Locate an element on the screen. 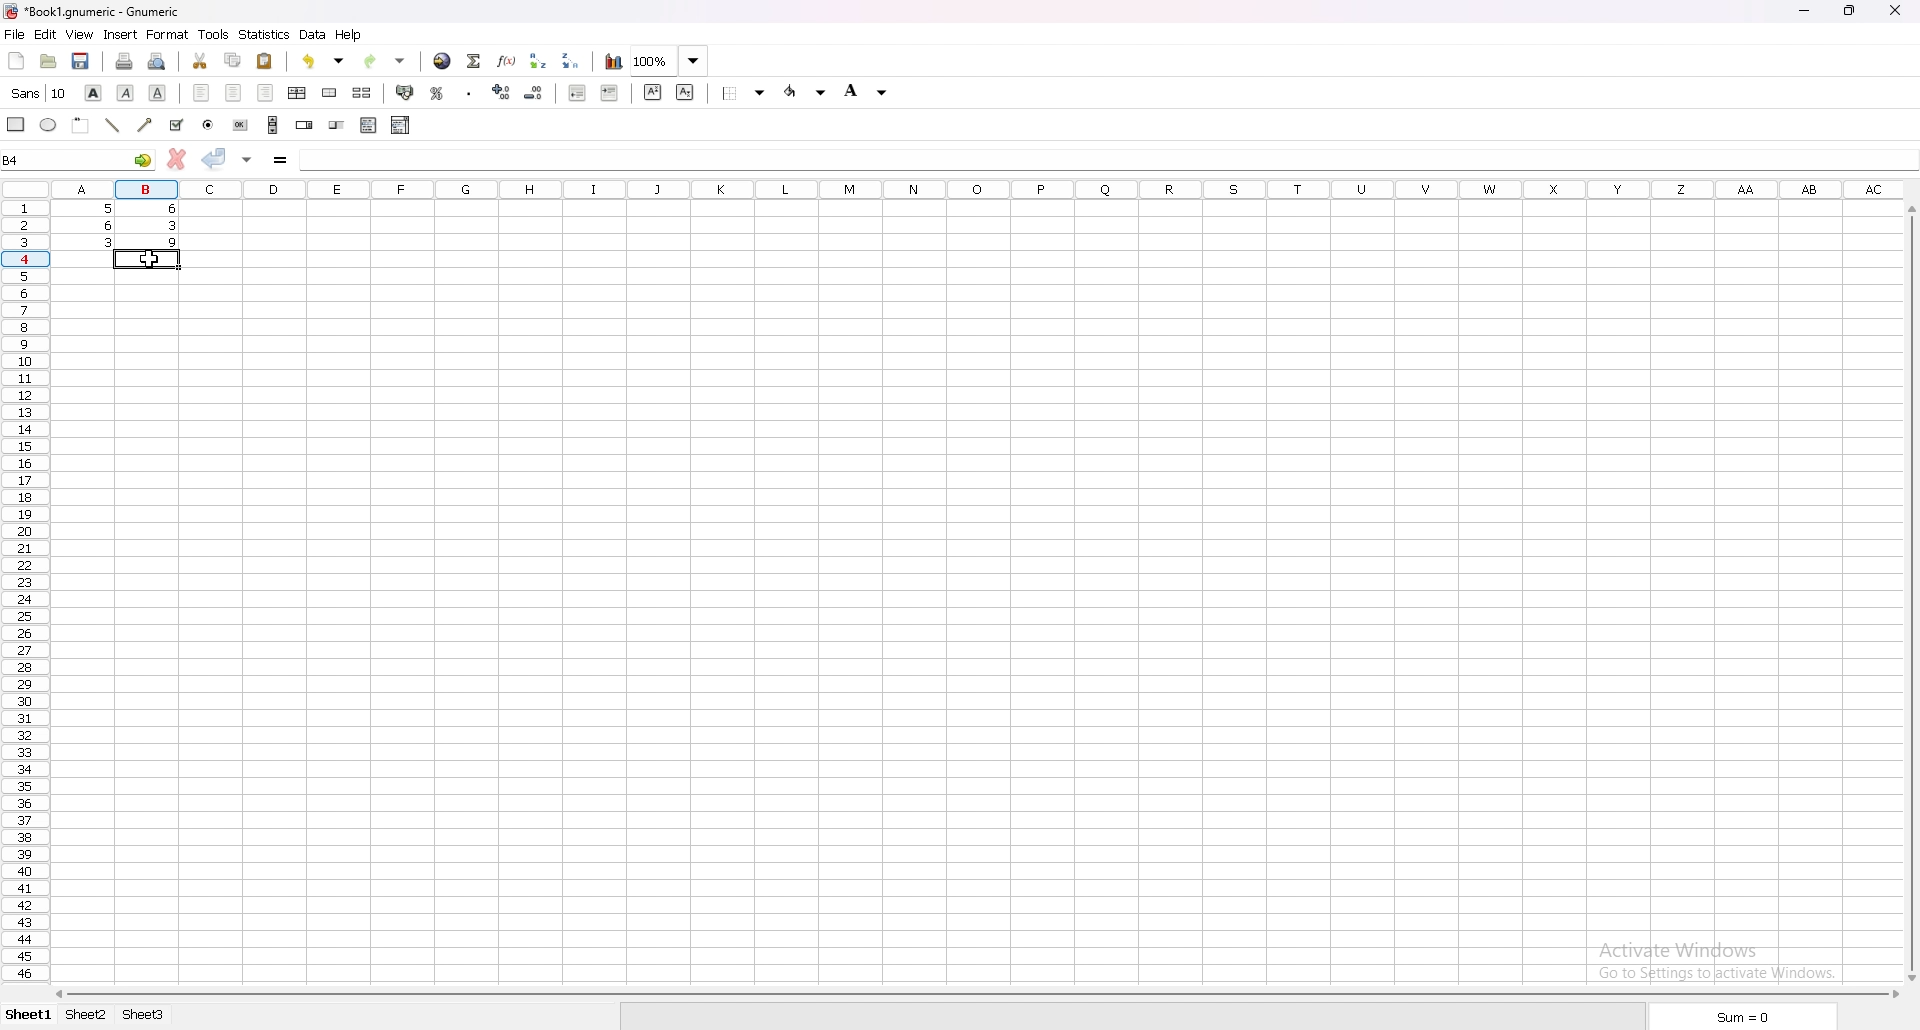 This screenshot has height=1030, width=1920. scroll bar is located at coordinates (973, 992).